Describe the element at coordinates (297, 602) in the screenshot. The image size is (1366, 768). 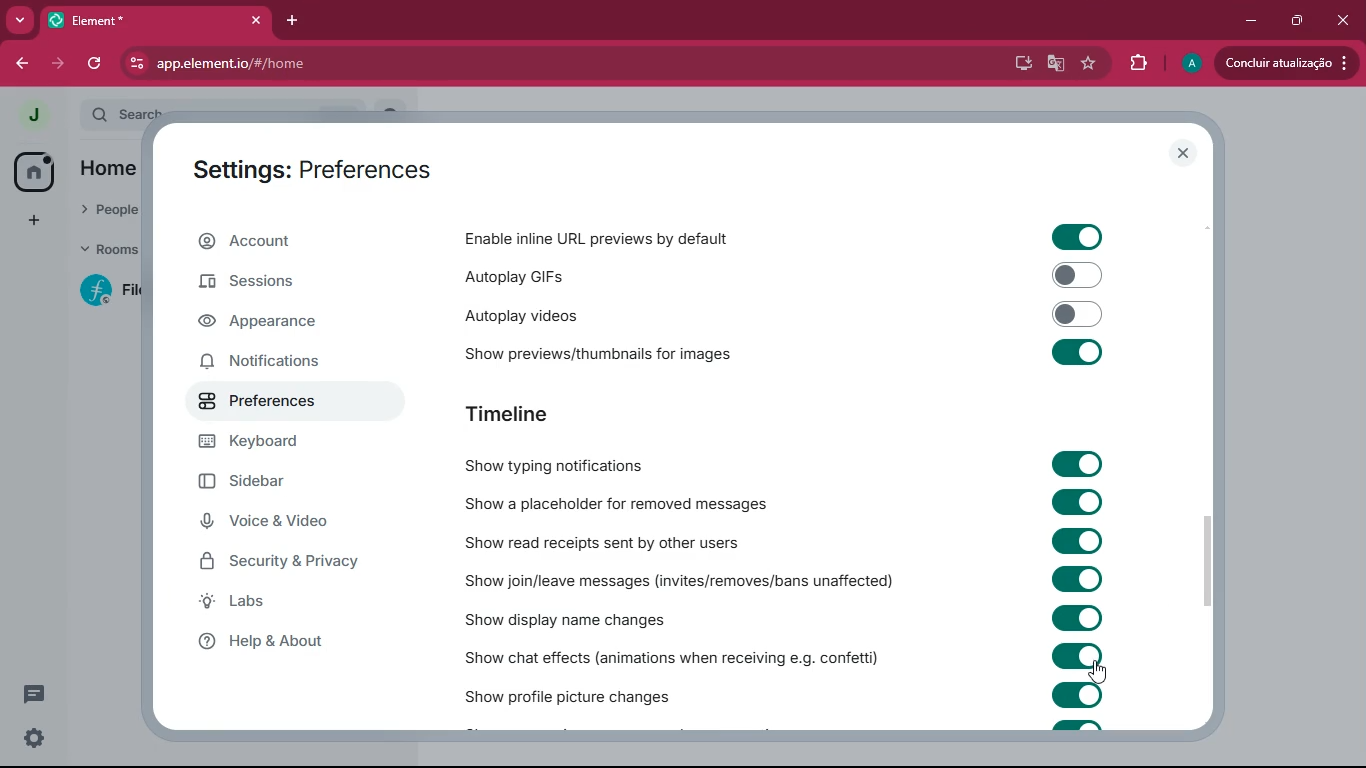
I see `labs` at that location.